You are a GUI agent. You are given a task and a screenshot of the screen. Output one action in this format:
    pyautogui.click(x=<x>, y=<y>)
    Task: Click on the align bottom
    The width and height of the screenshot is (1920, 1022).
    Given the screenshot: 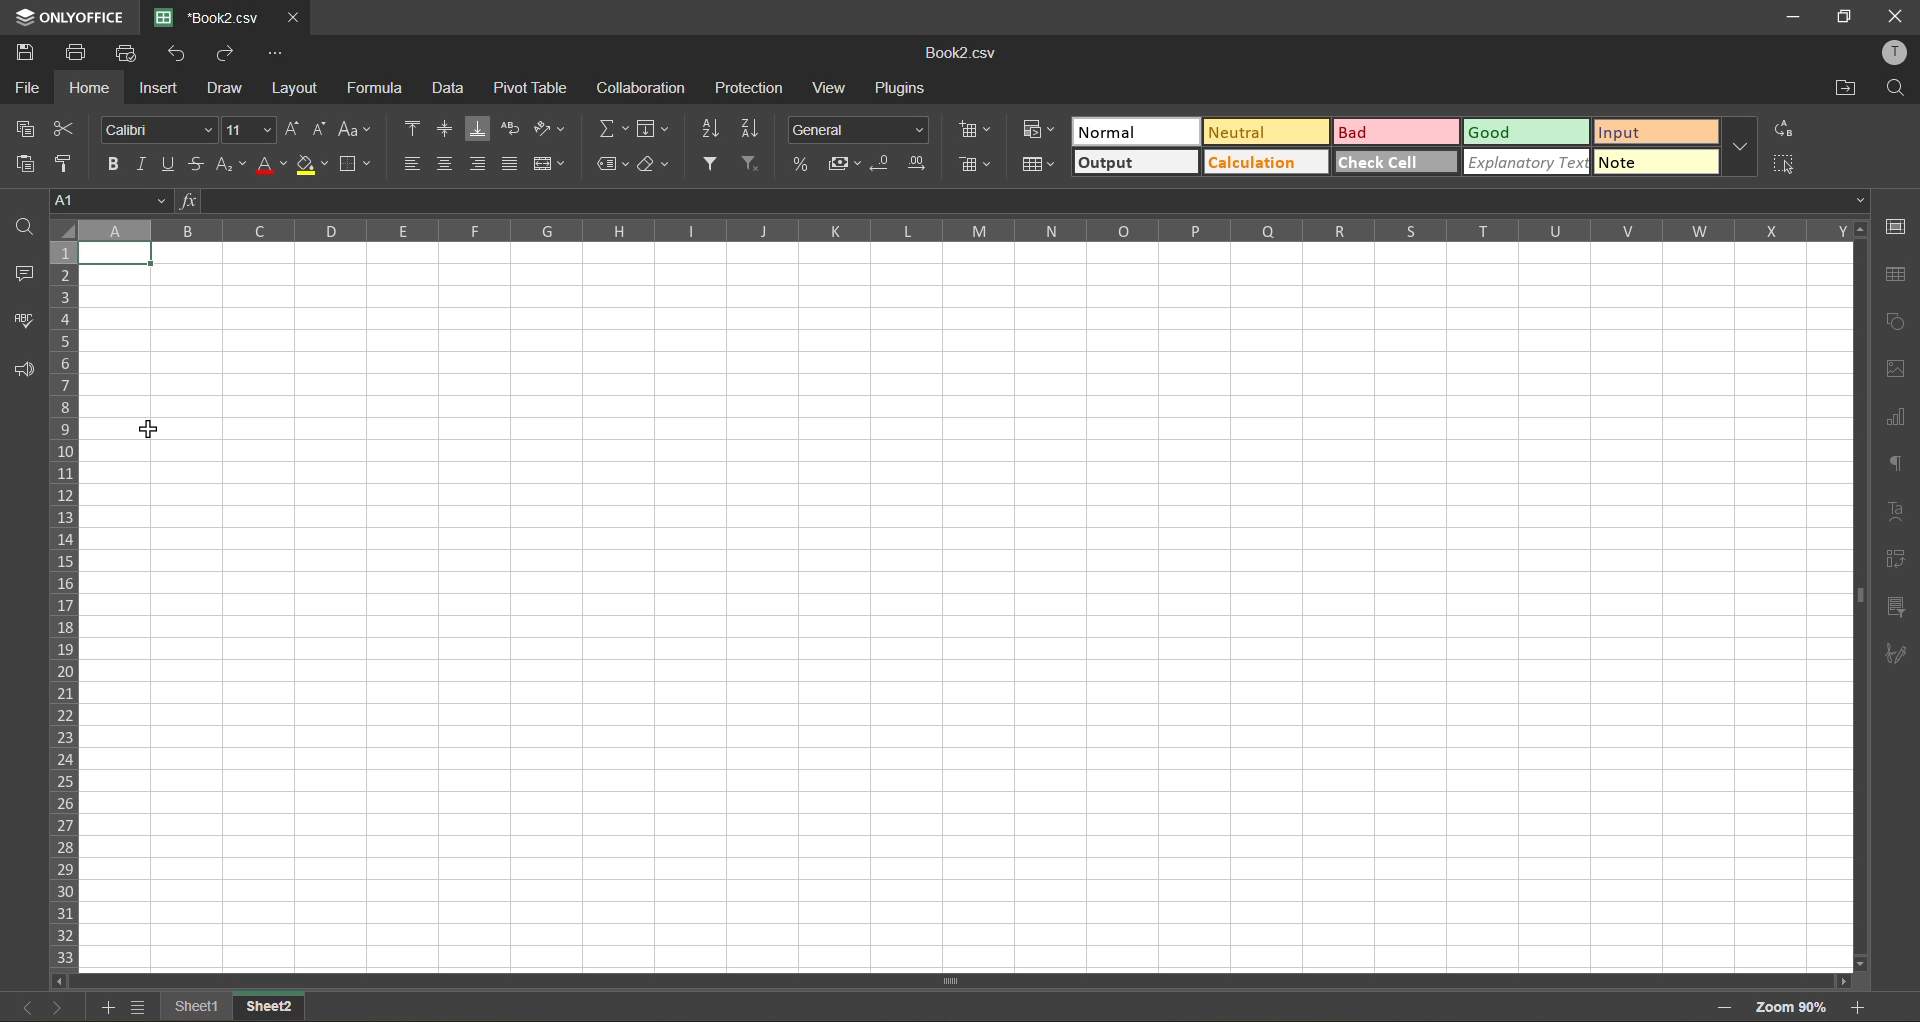 What is the action you would take?
    pyautogui.click(x=479, y=128)
    